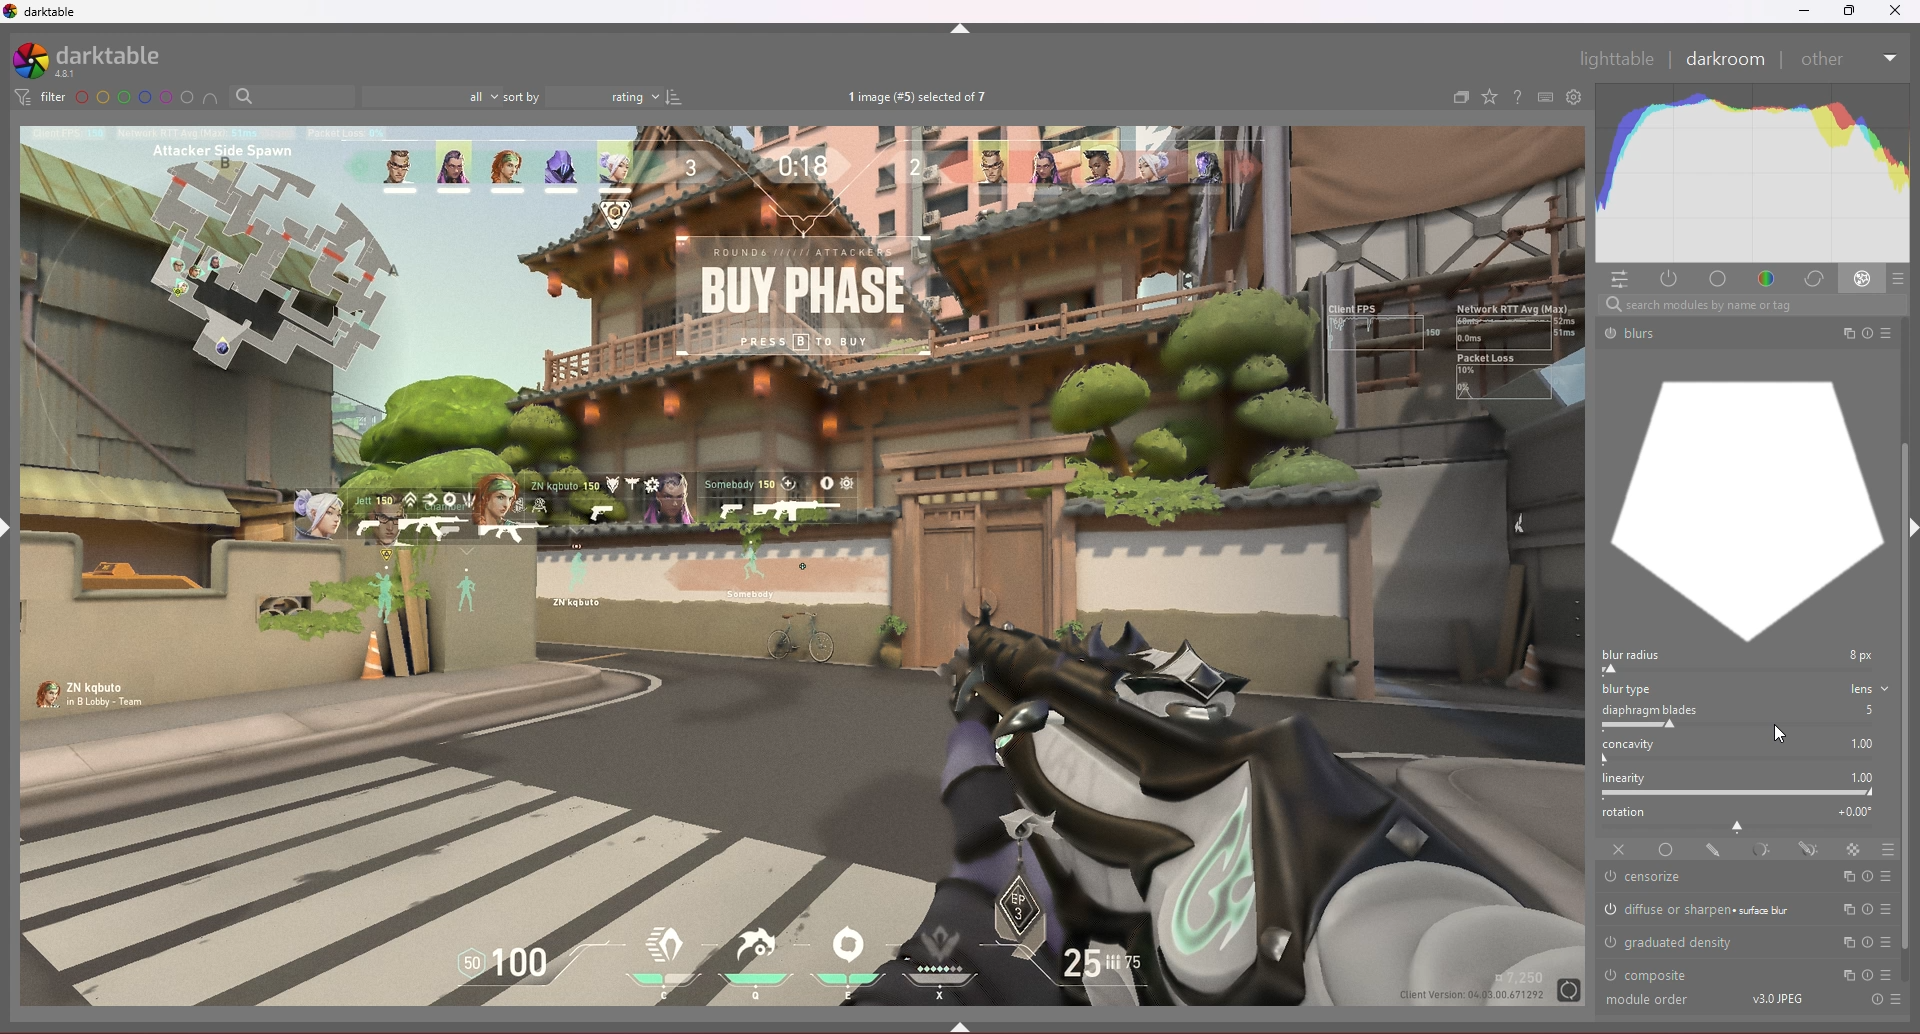 Image resolution: width=1920 pixels, height=1034 pixels. I want to click on blur radius, so click(1743, 661).